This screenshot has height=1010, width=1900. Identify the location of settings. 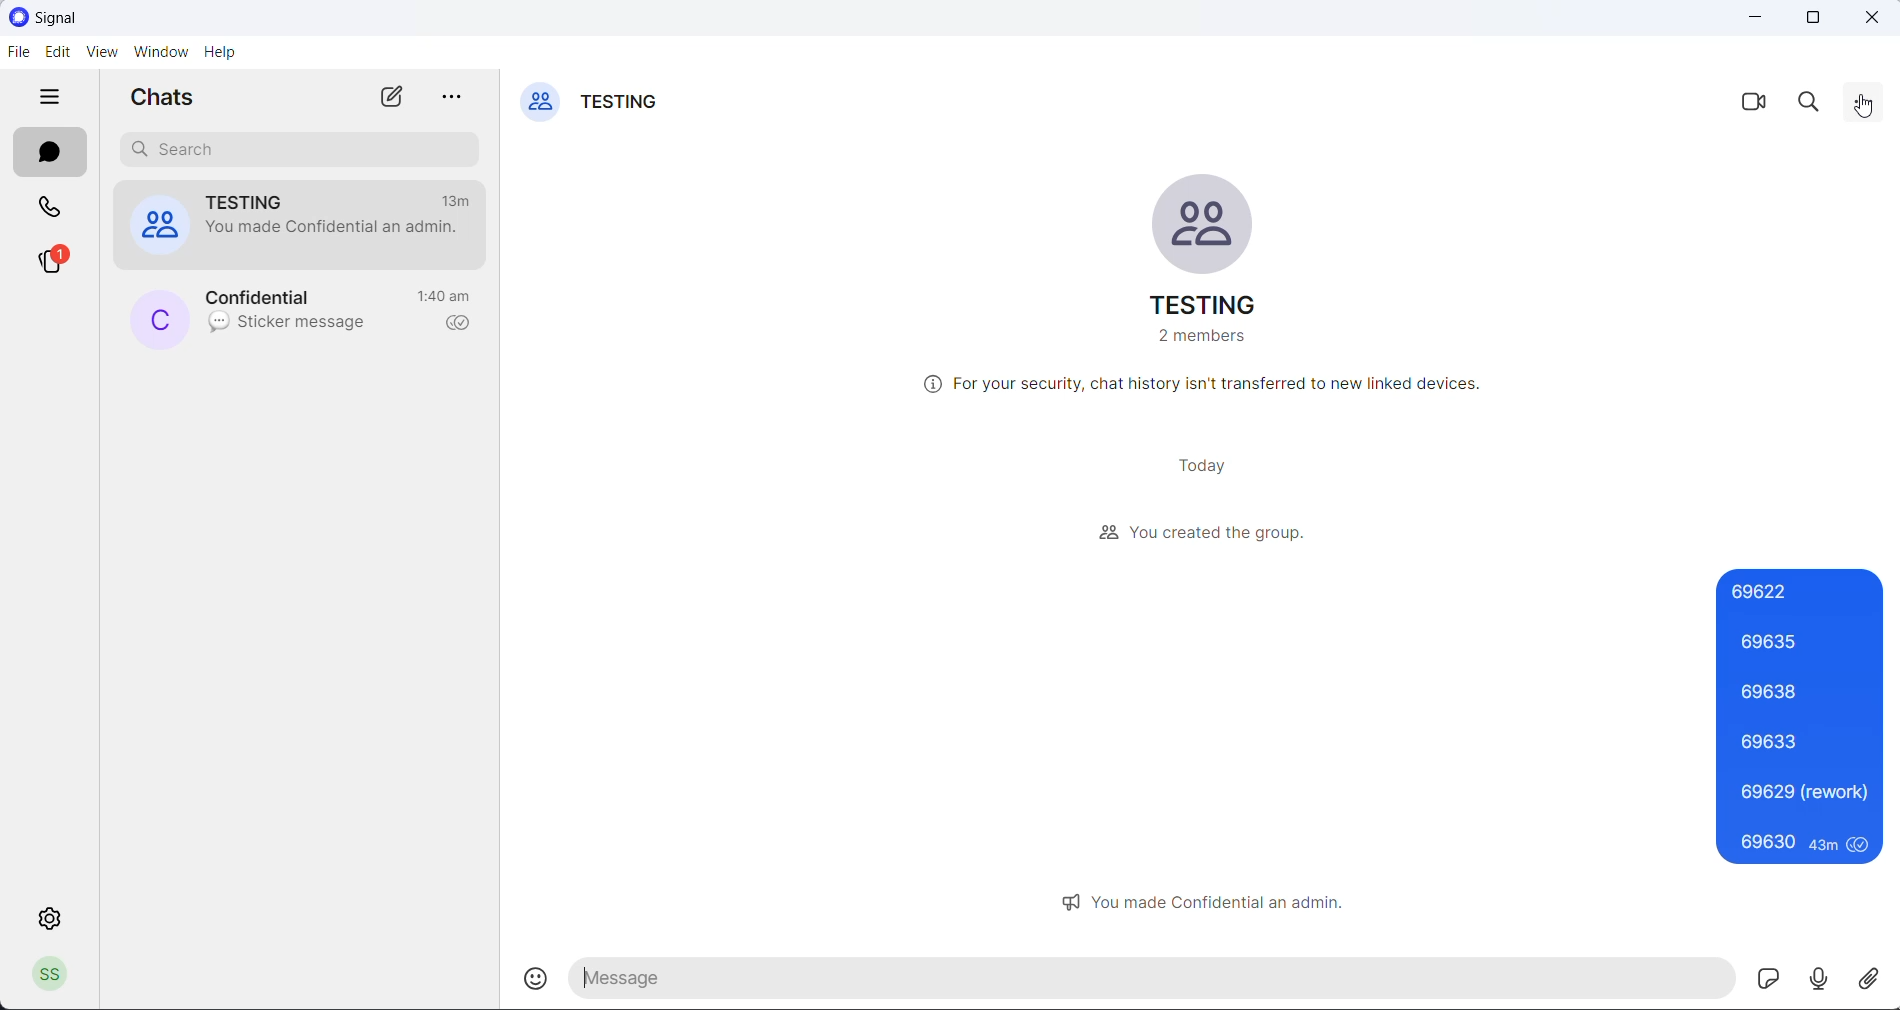
(49, 920).